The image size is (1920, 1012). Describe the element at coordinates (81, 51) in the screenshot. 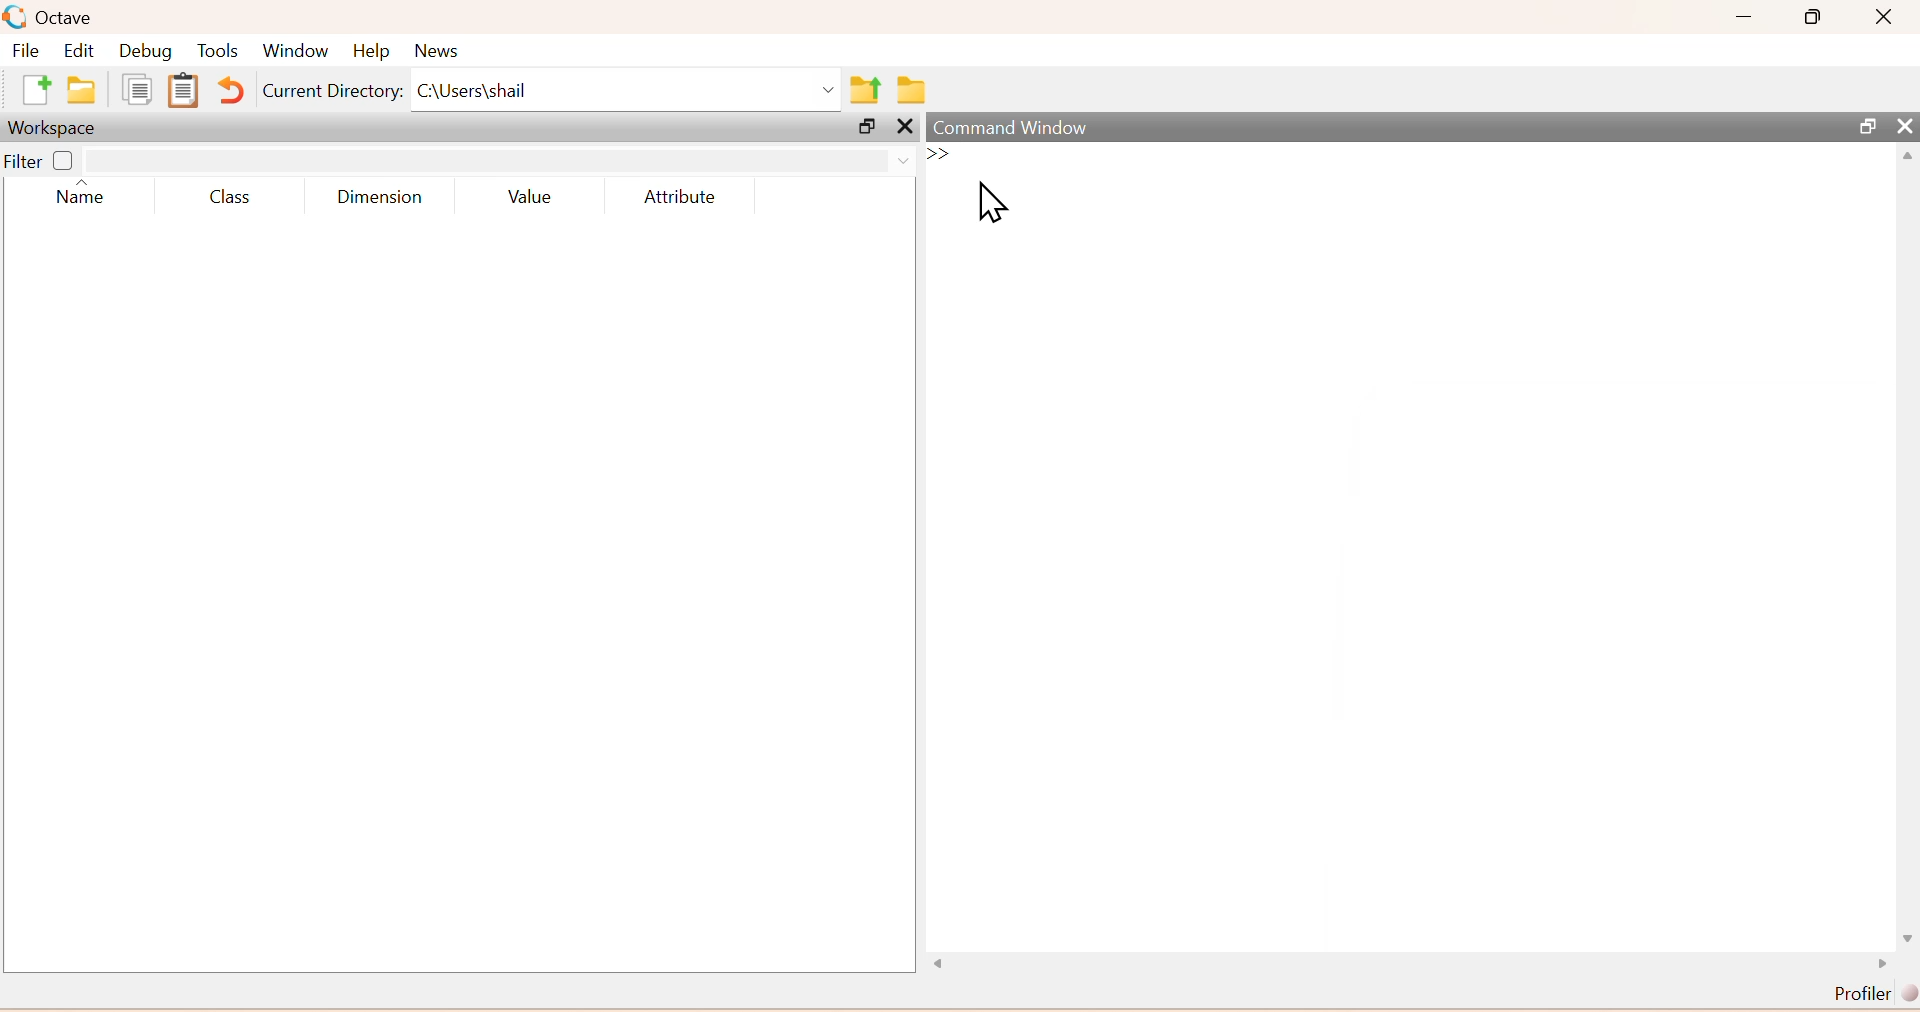

I see `Edit` at that location.